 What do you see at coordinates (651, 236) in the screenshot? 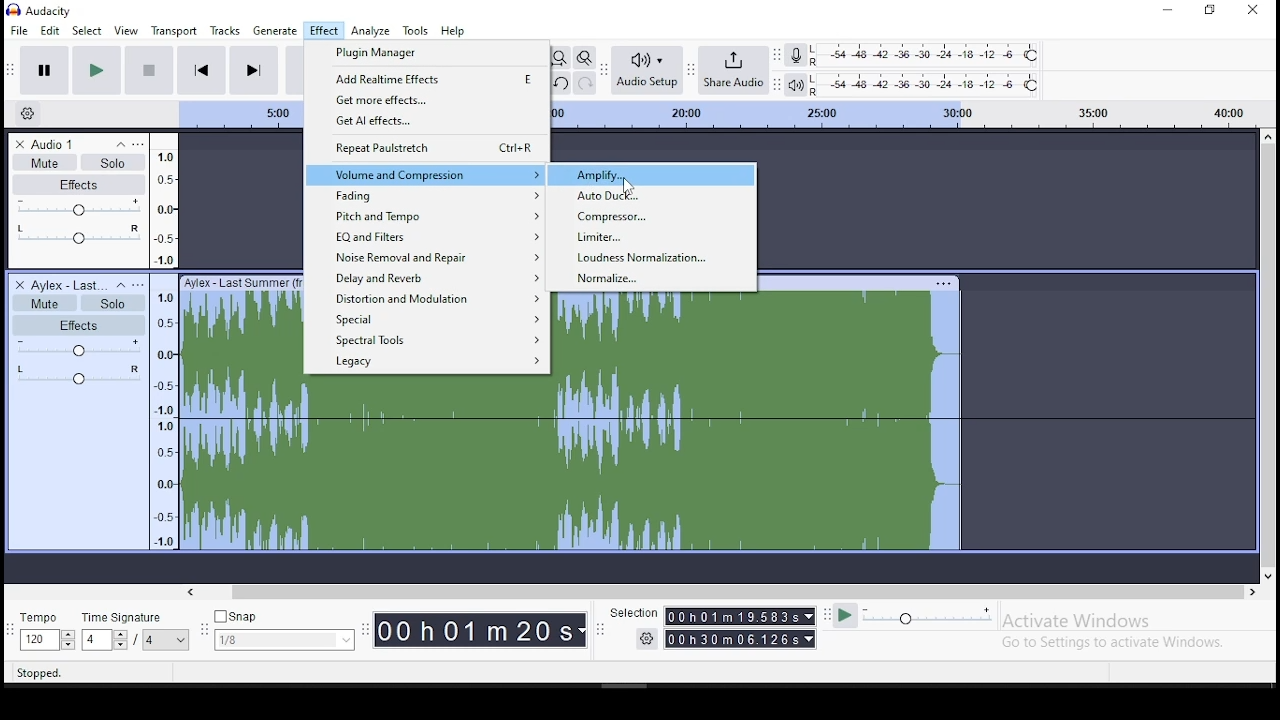
I see `limiter` at bounding box center [651, 236].